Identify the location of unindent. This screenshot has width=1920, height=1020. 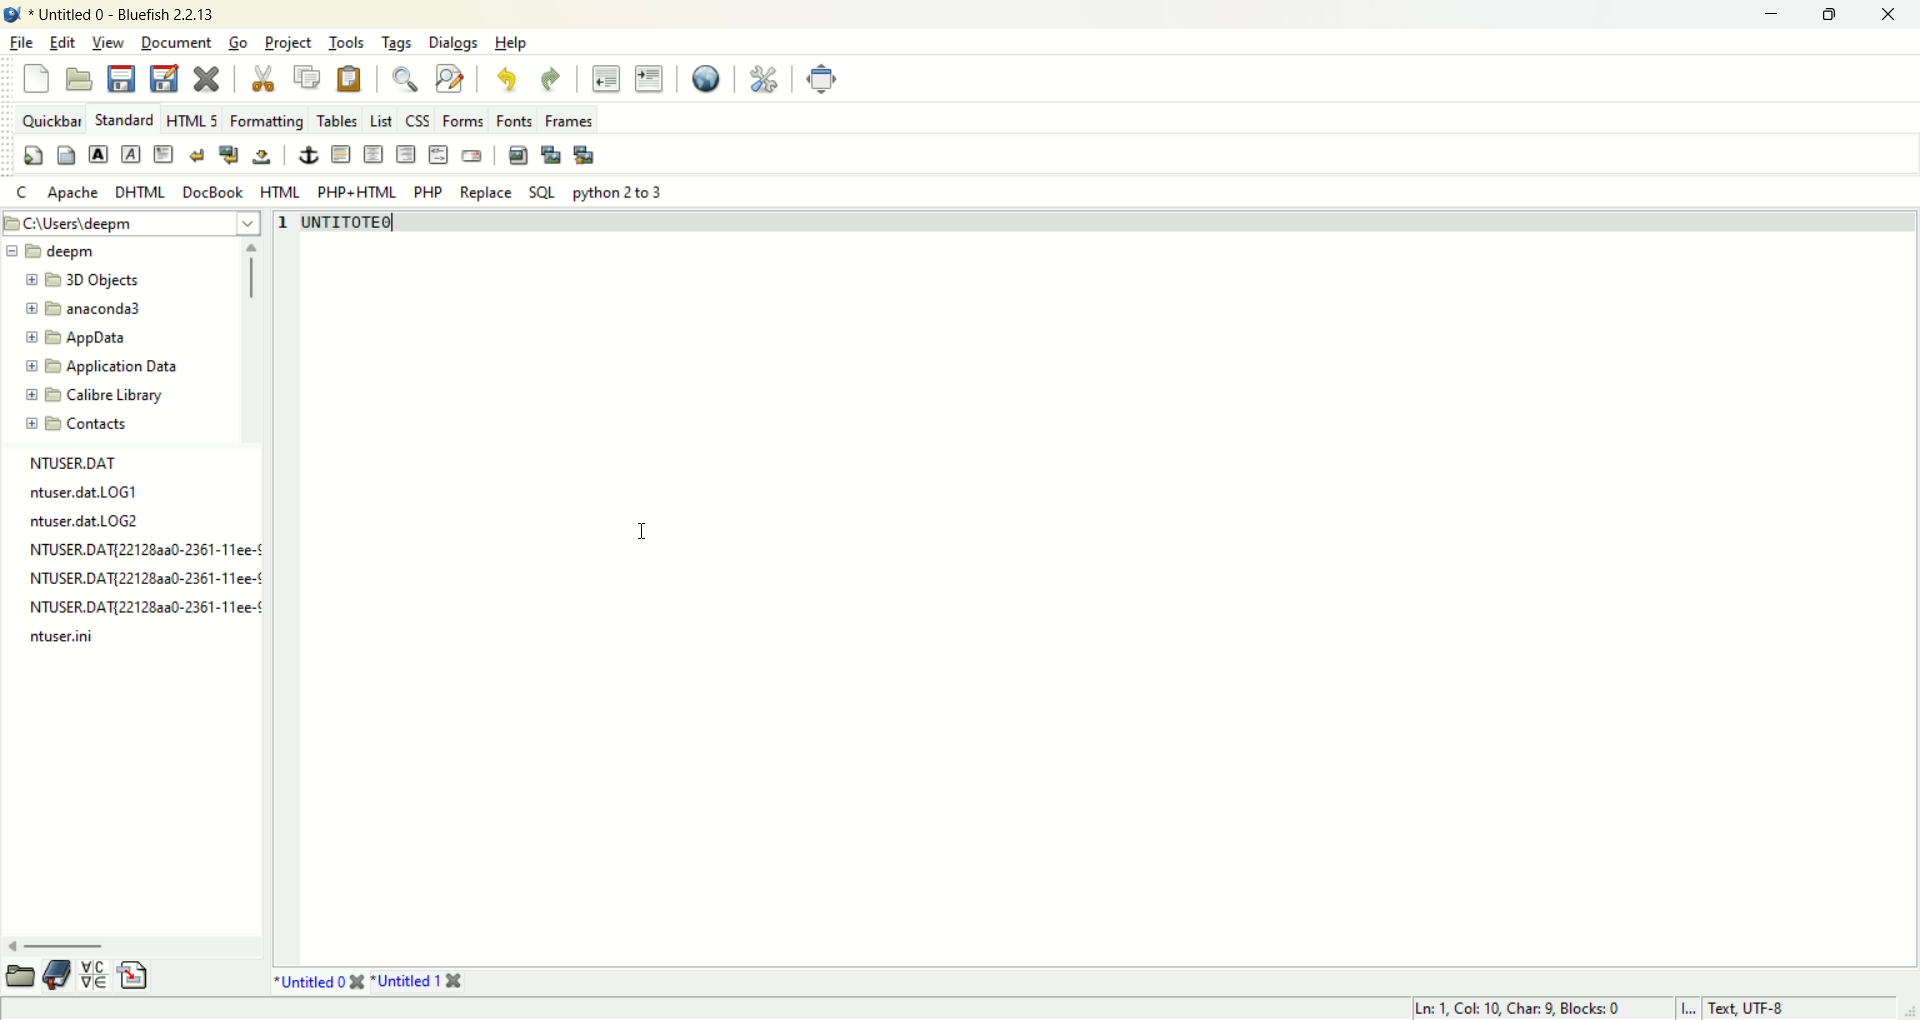
(607, 76).